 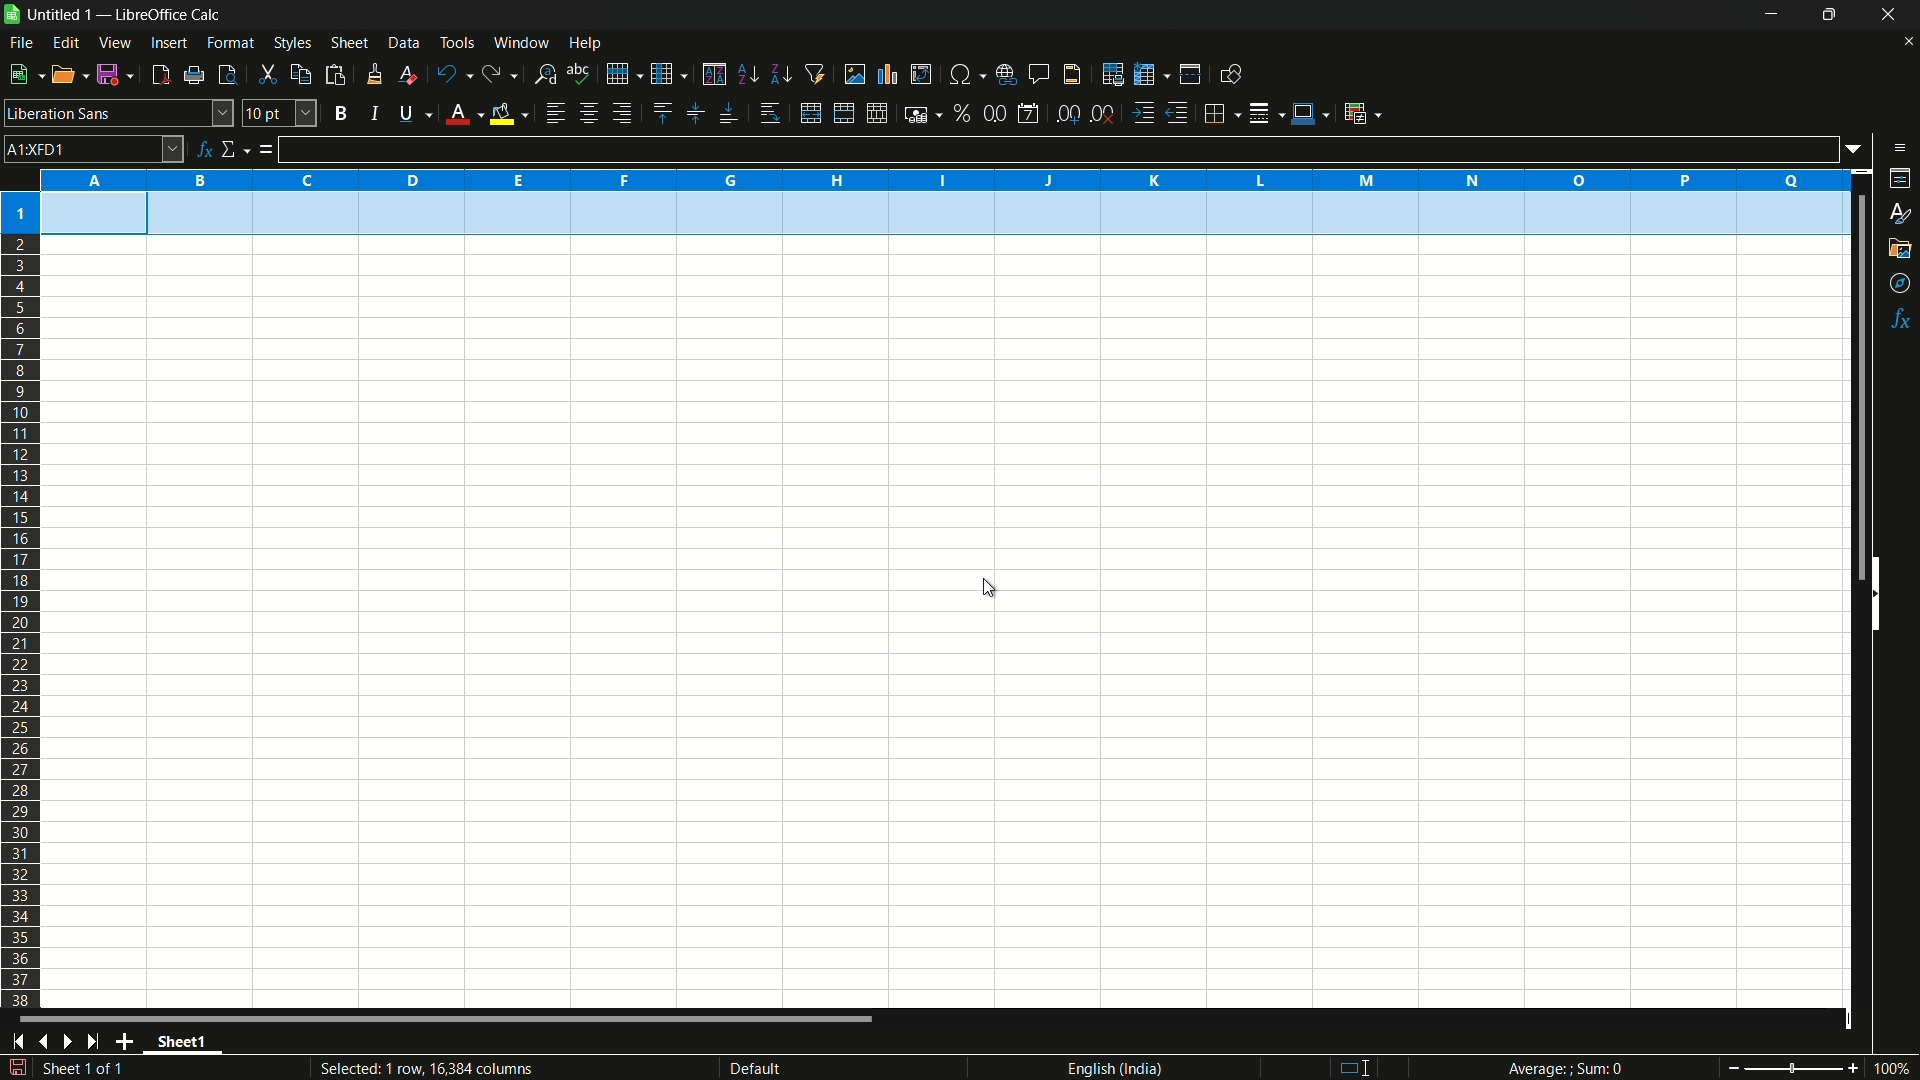 I want to click on cursor, so click(x=989, y=588).